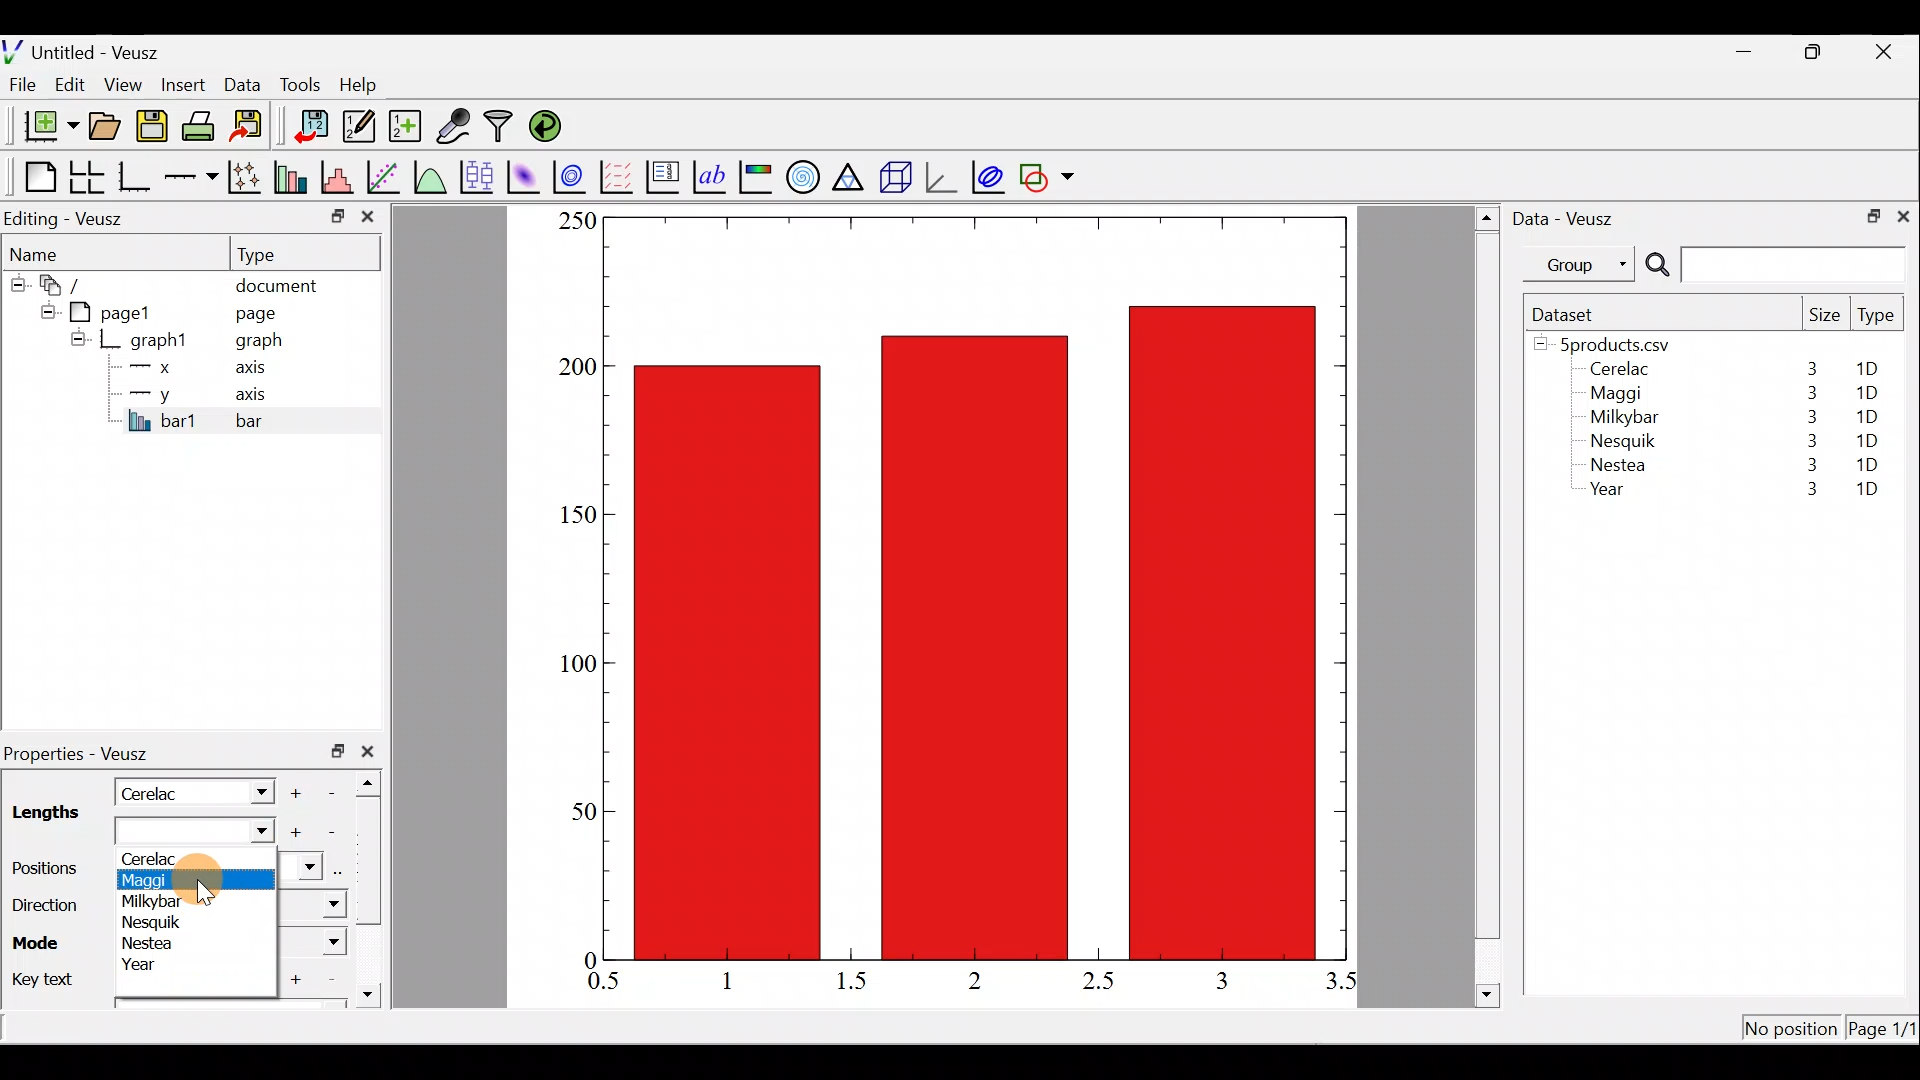 The width and height of the screenshot is (1920, 1080). Describe the element at coordinates (1570, 314) in the screenshot. I see `Dataset` at that location.